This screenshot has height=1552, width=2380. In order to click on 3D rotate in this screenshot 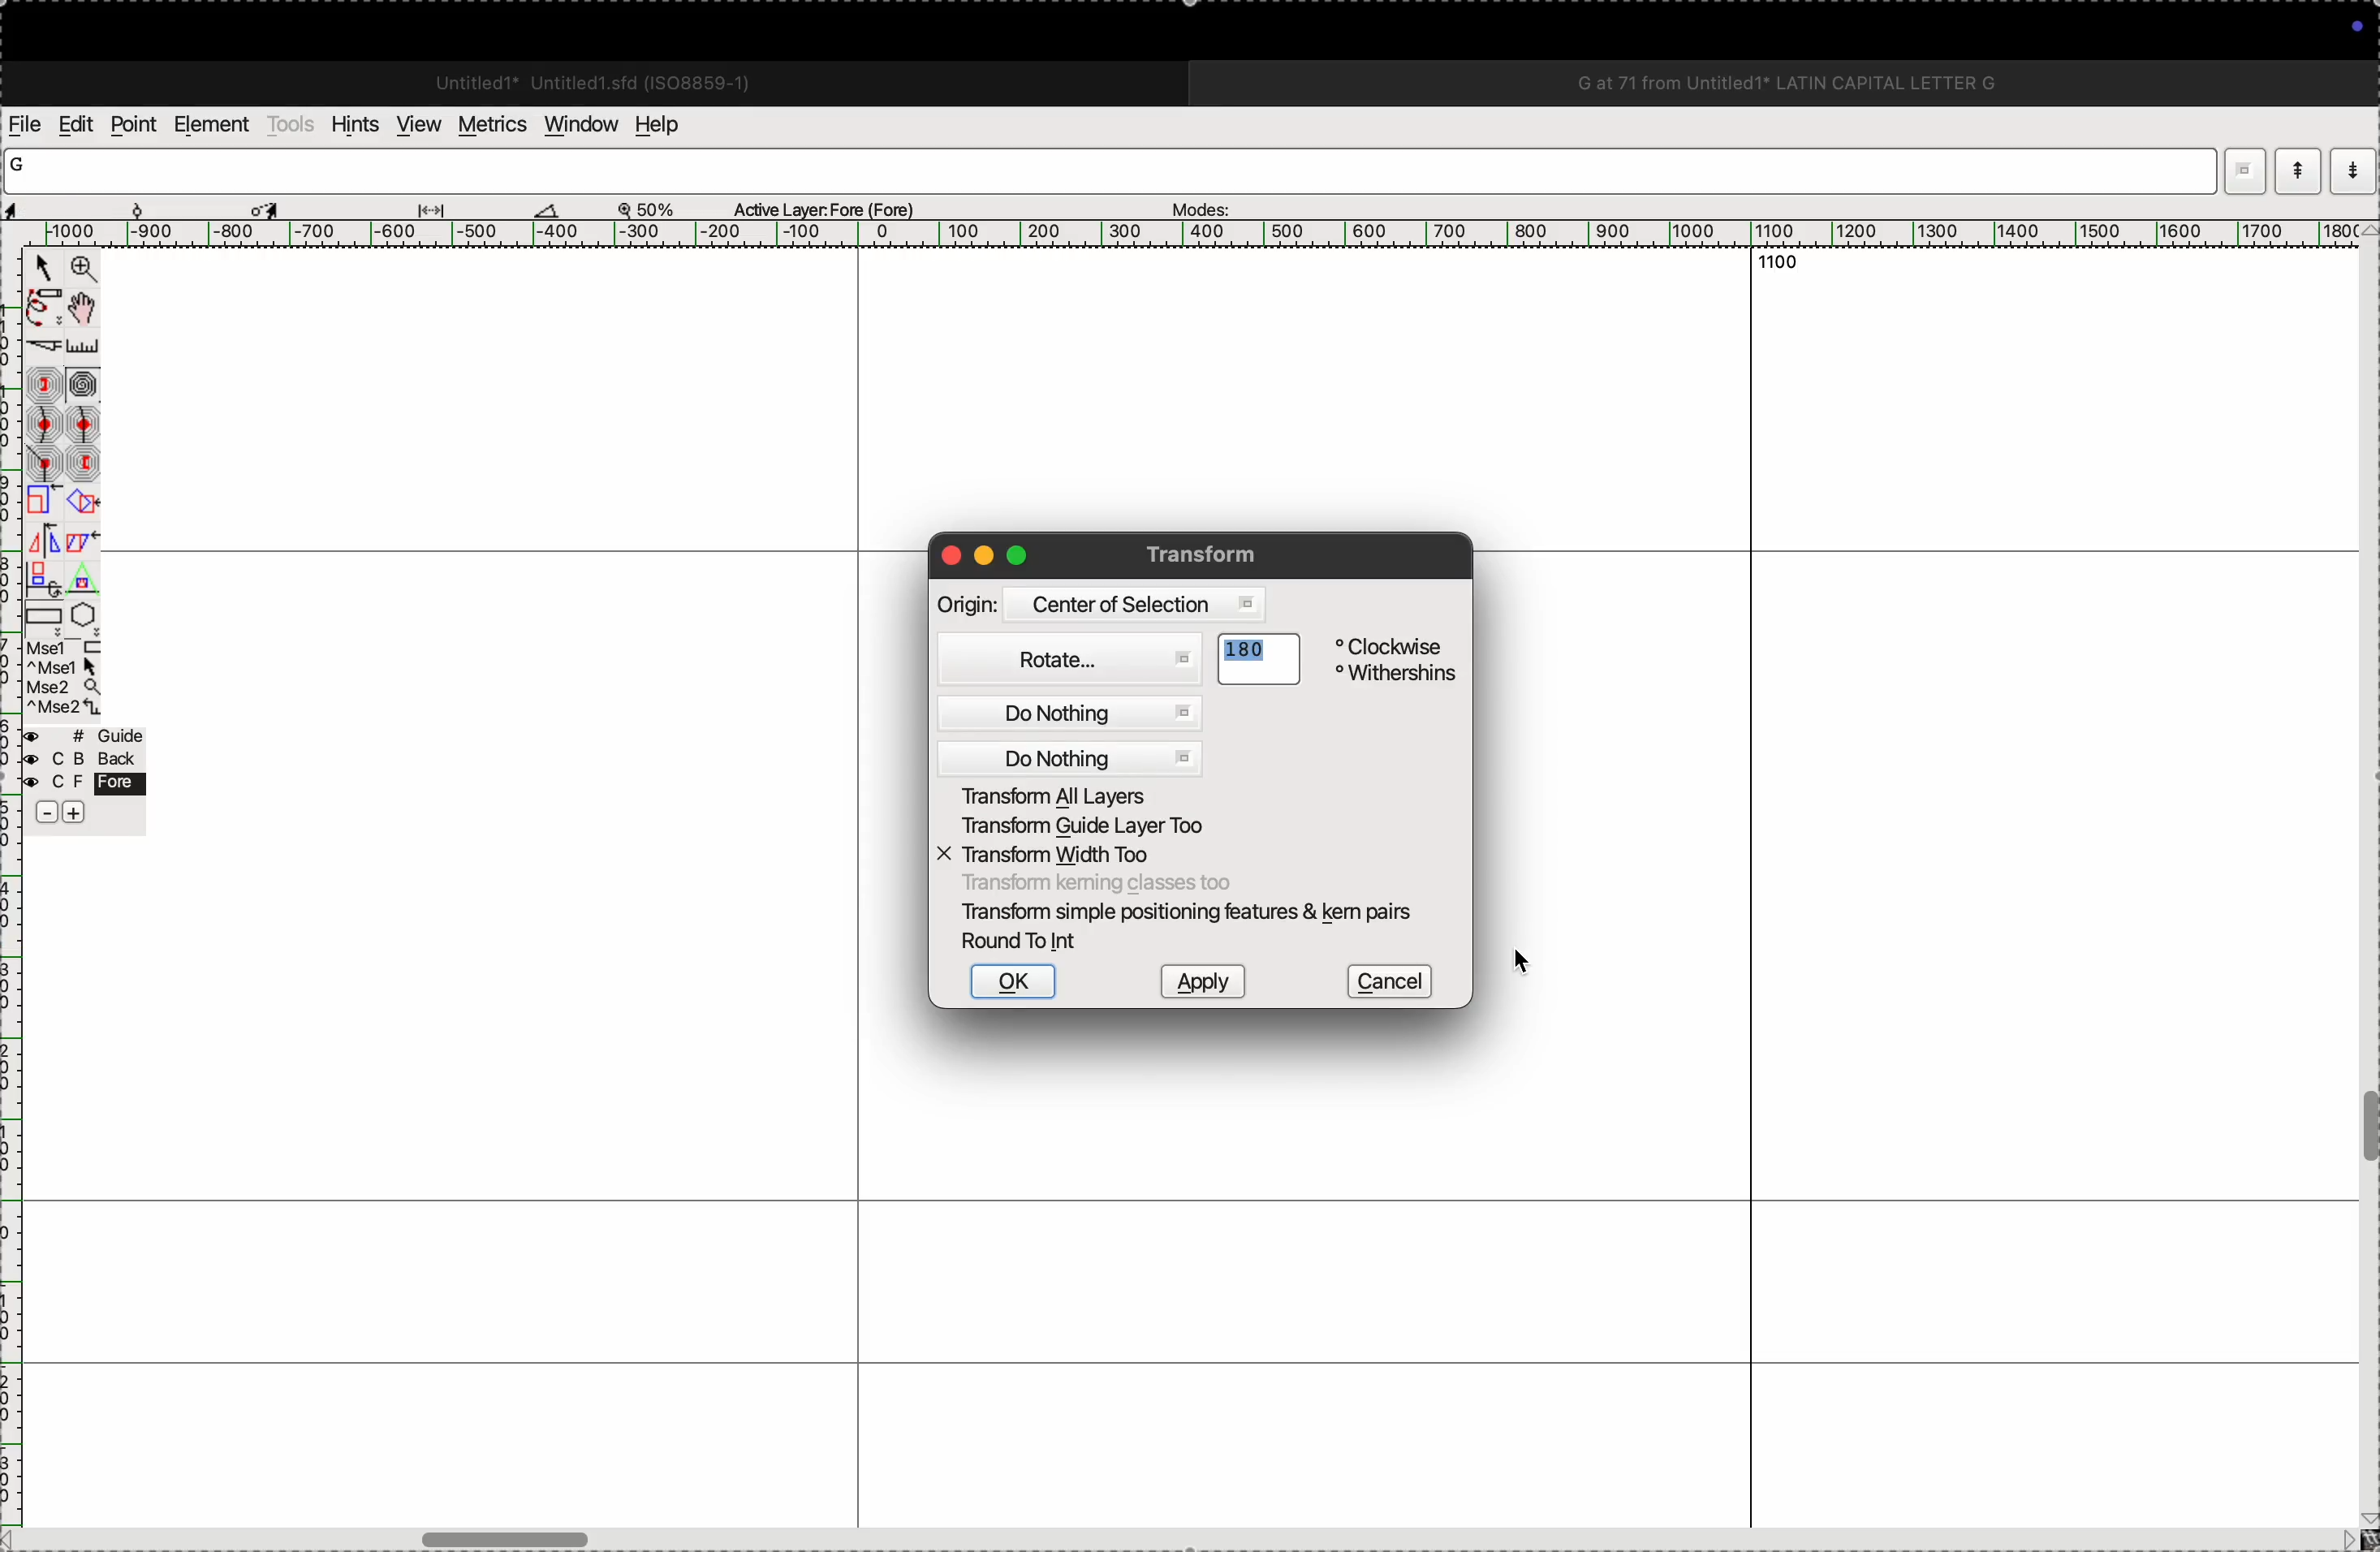, I will do `click(44, 580)`.